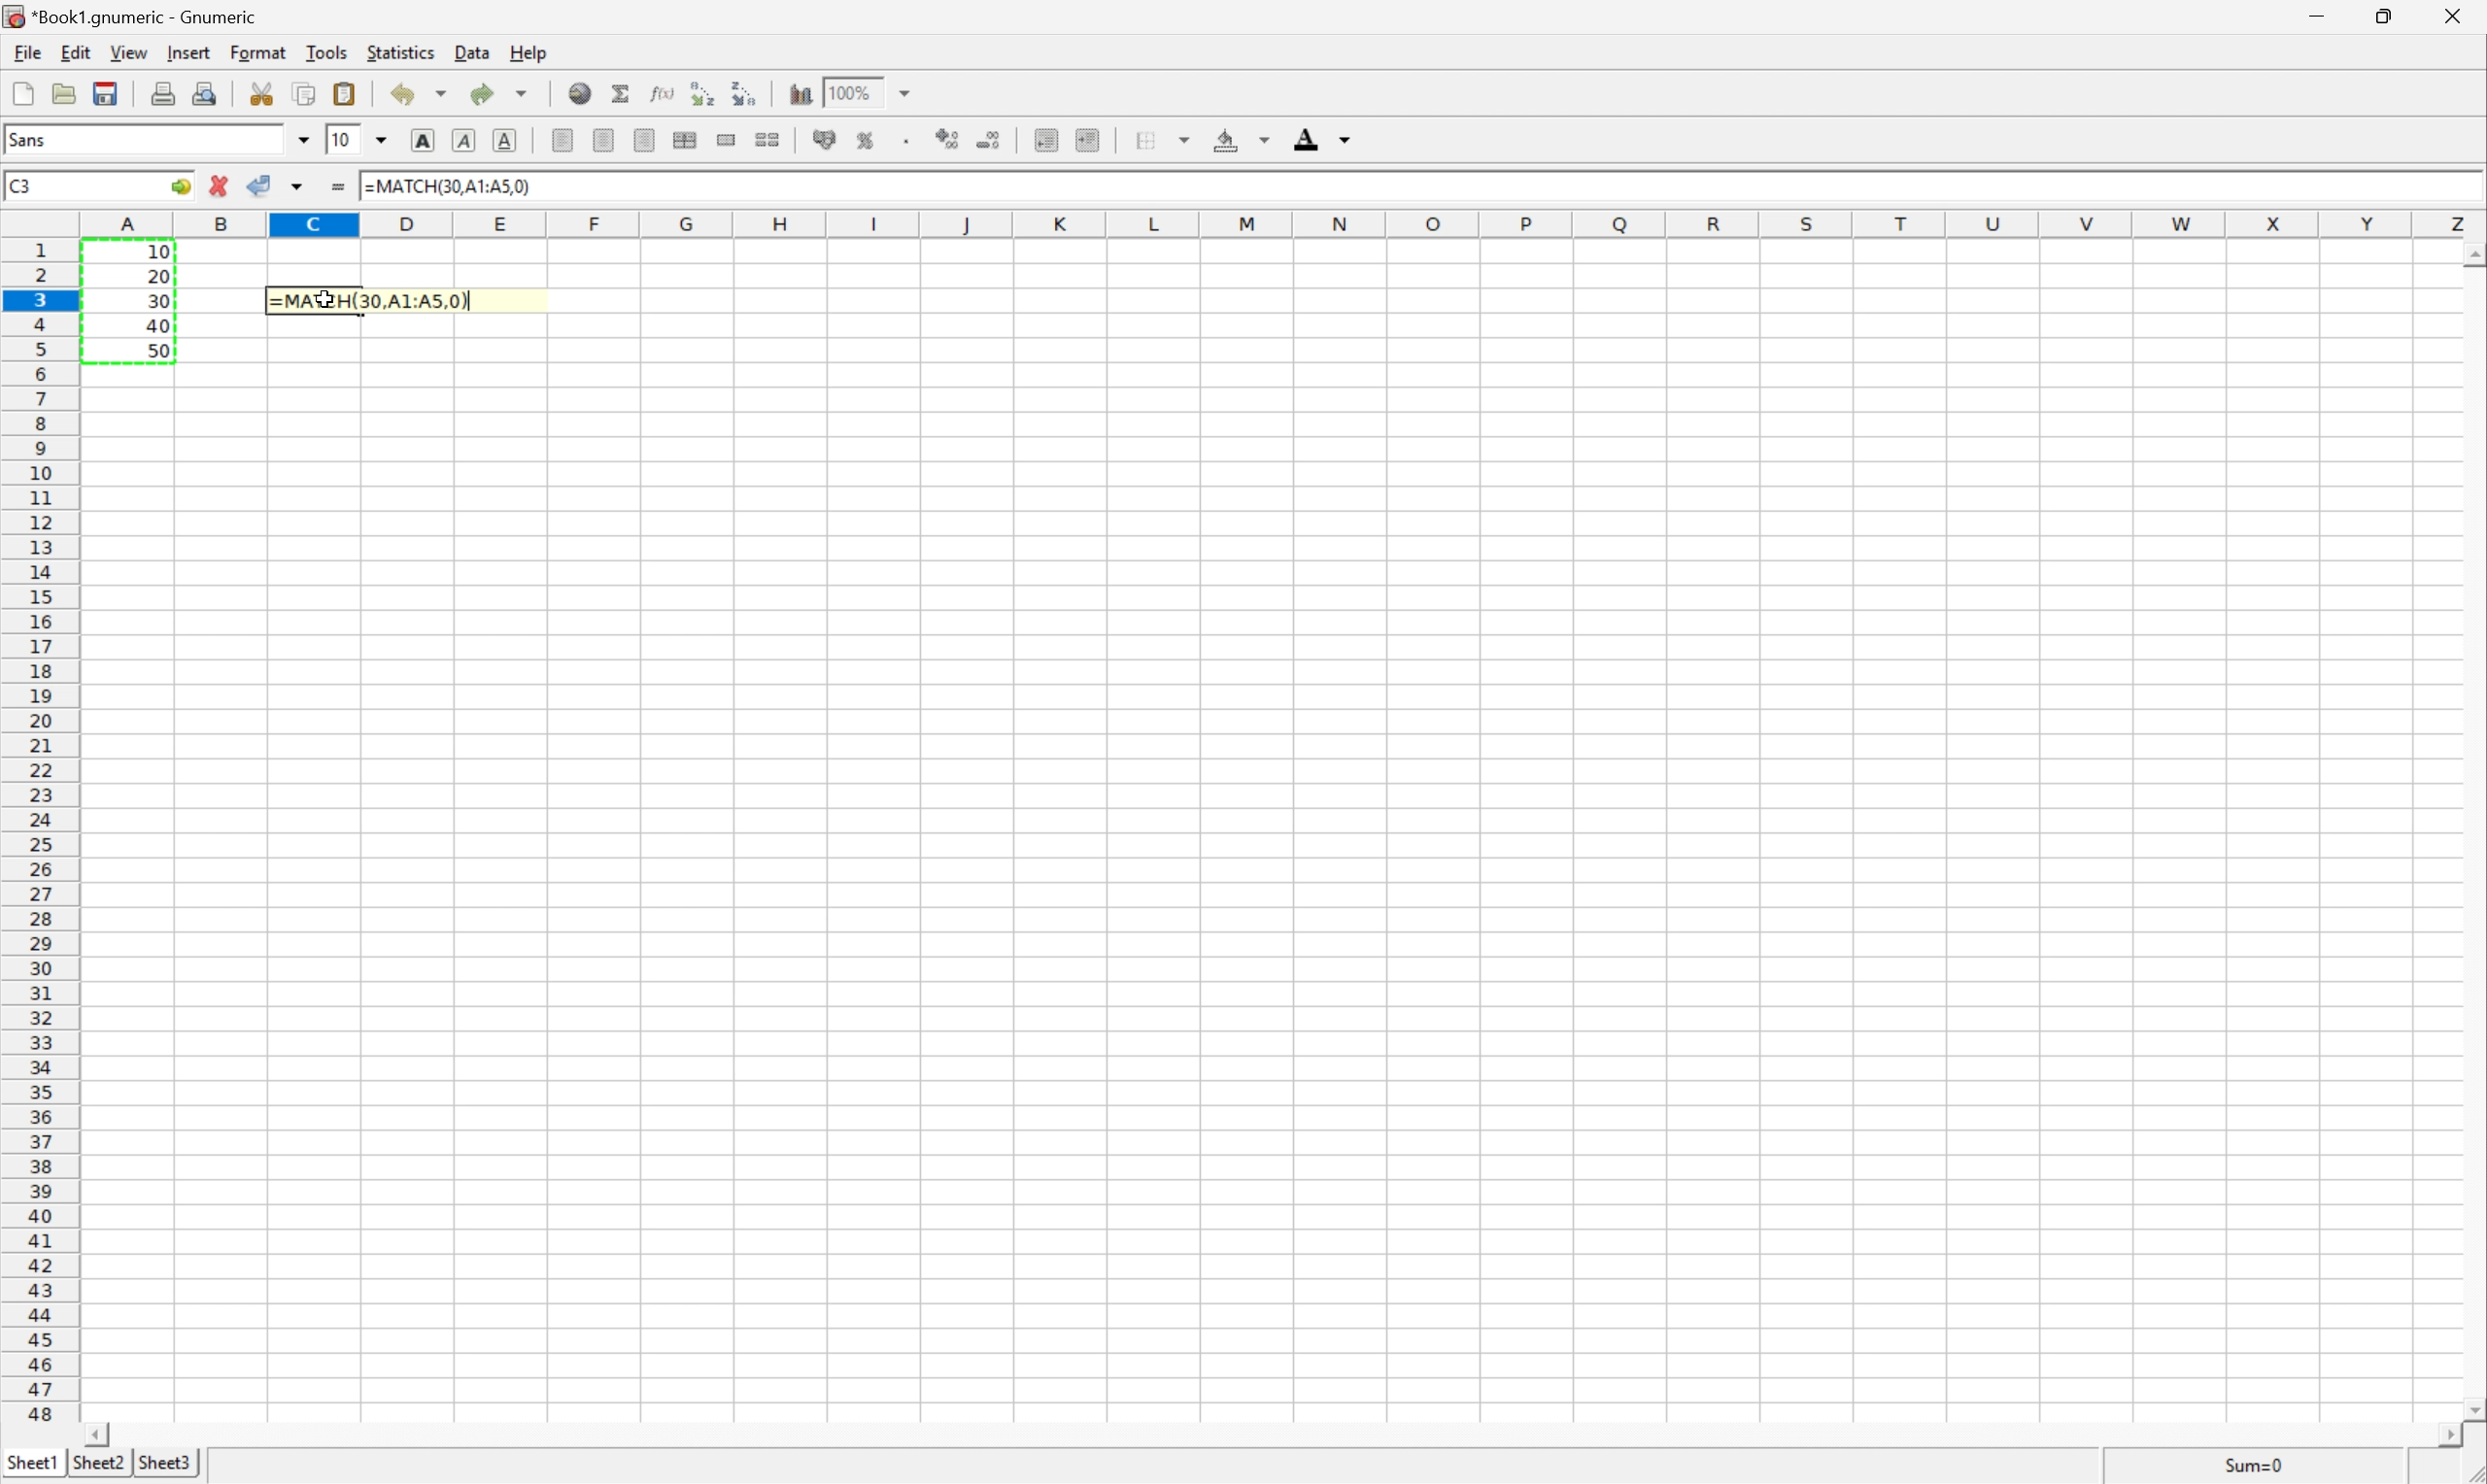 The image size is (2487, 1484). Describe the element at coordinates (748, 94) in the screenshot. I see `Sort the selected region in descending order based on the first column selected` at that location.